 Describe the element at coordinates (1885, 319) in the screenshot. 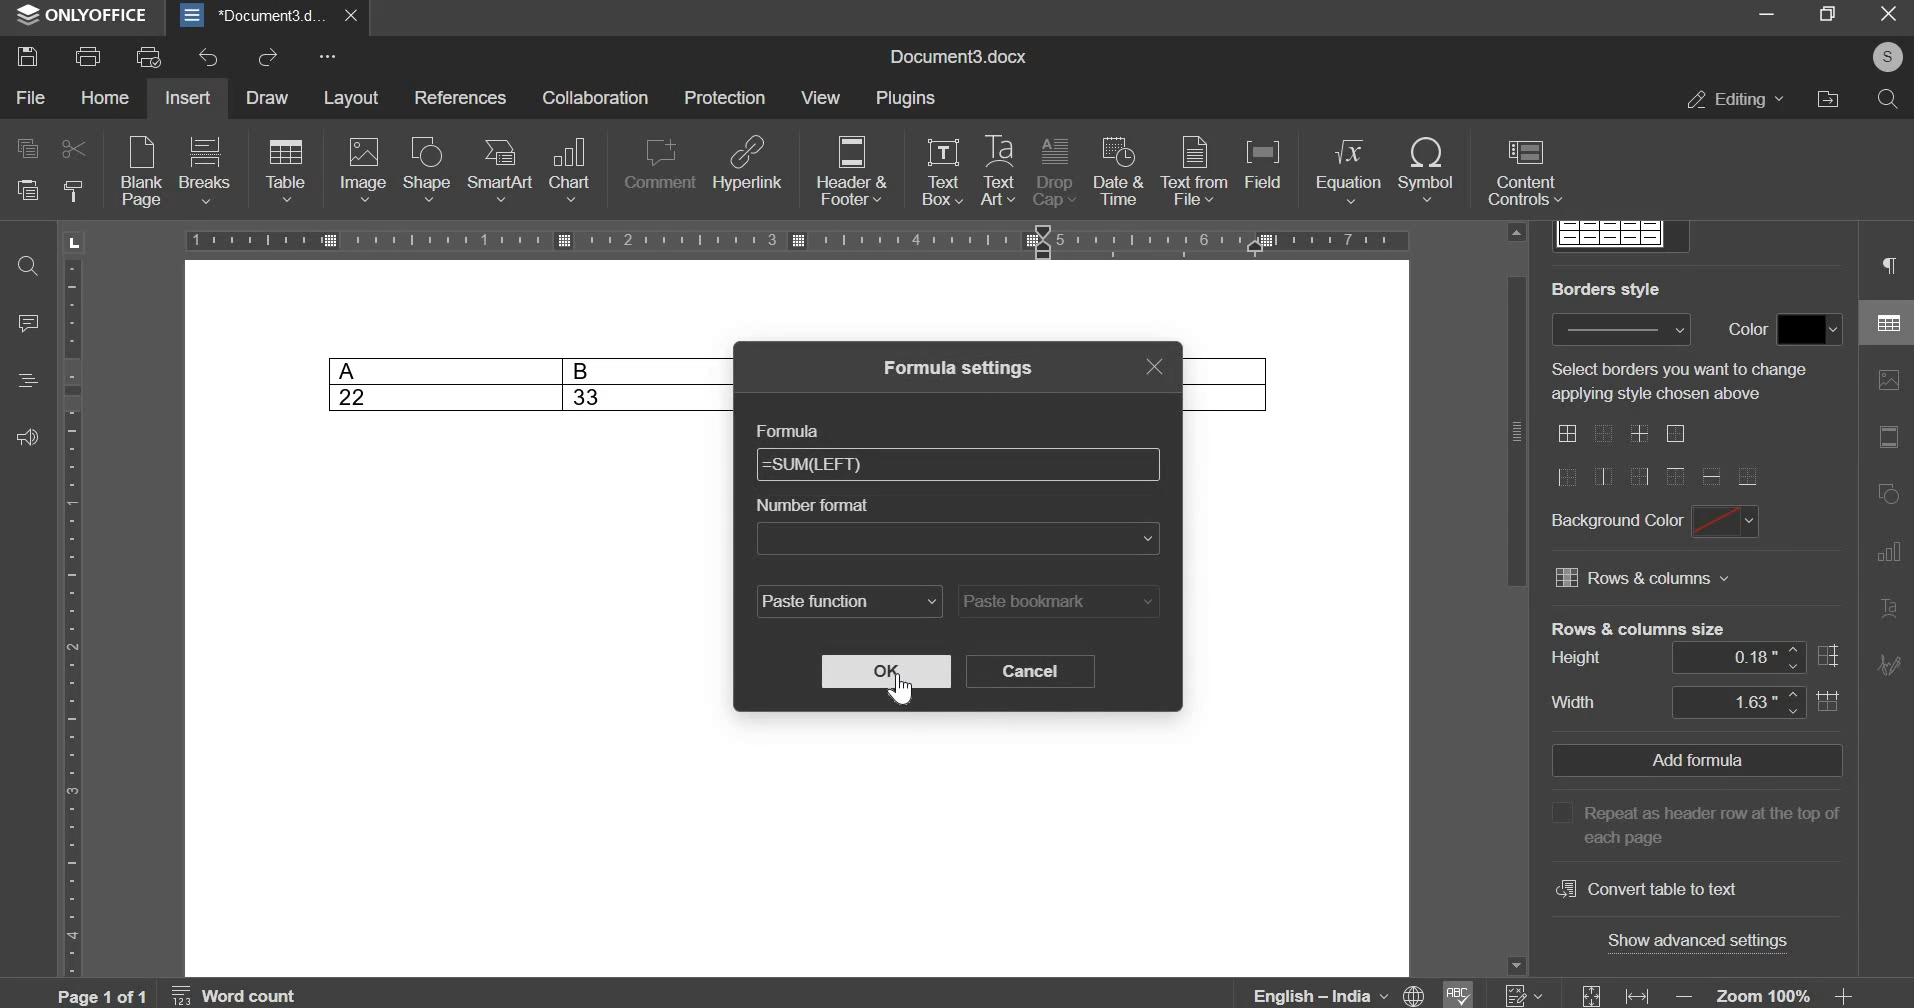

I see `table settings` at that location.